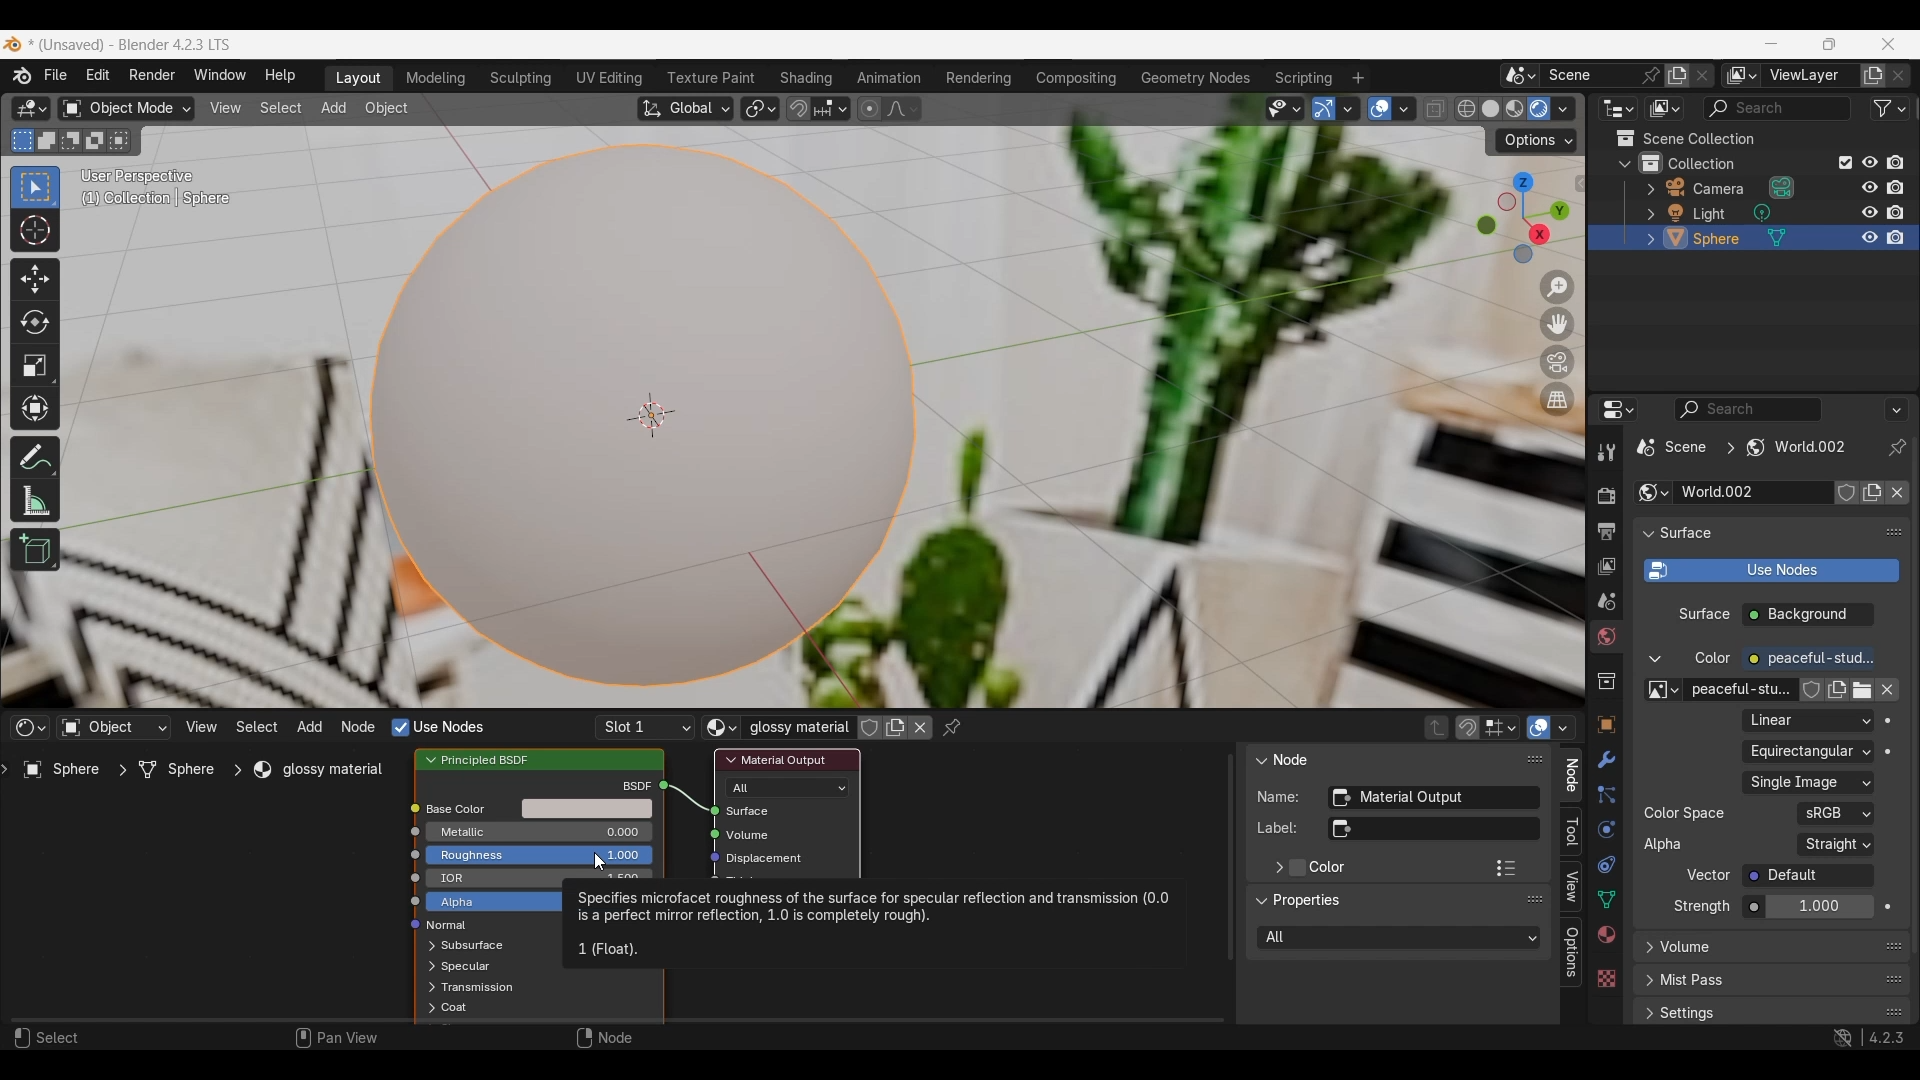  Describe the element at coordinates (1535, 759) in the screenshot. I see `Float panel` at that location.